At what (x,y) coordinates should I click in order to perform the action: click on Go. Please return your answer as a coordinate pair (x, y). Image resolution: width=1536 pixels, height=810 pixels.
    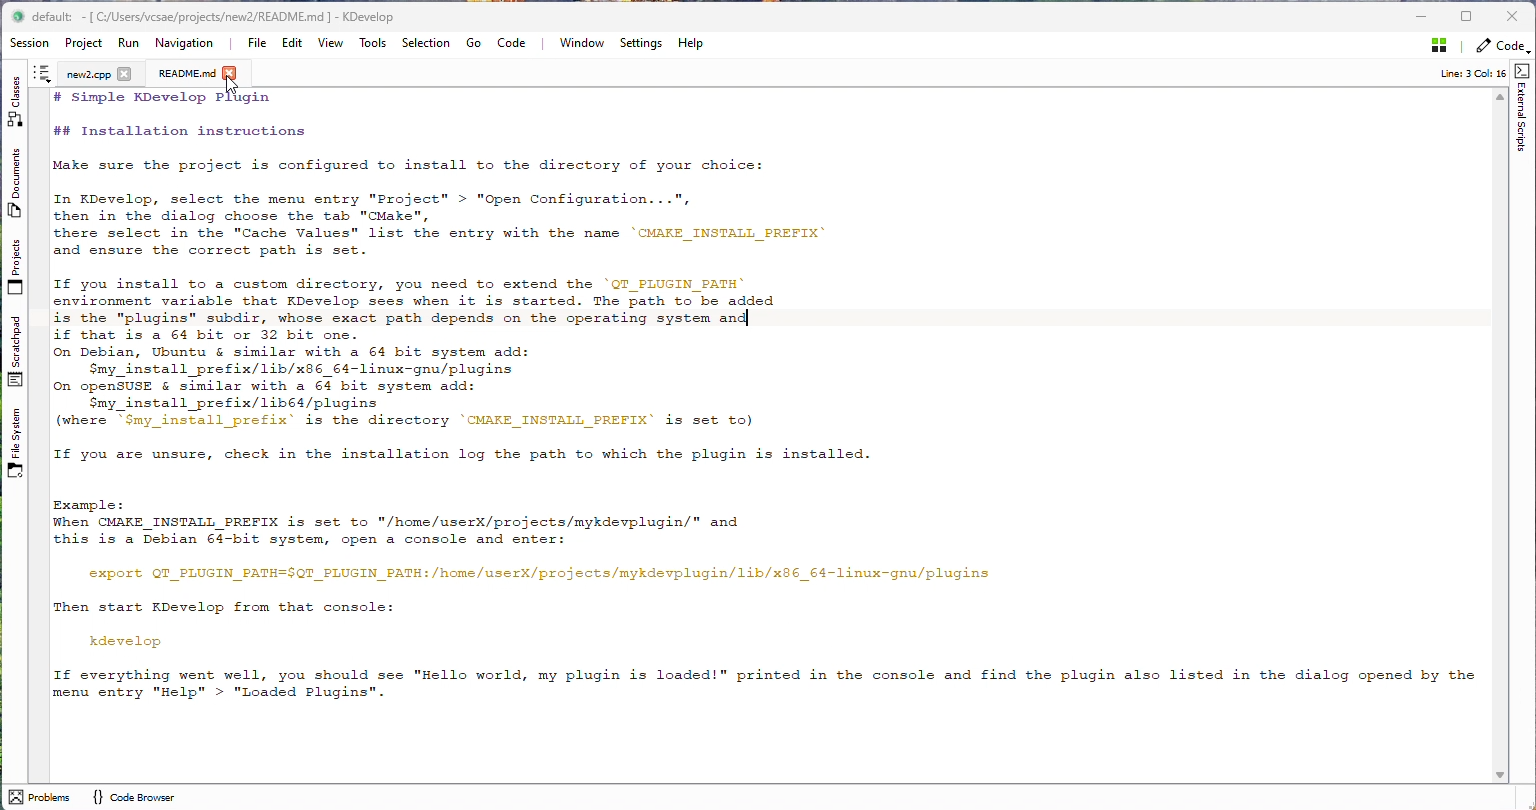
    Looking at the image, I should click on (473, 44).